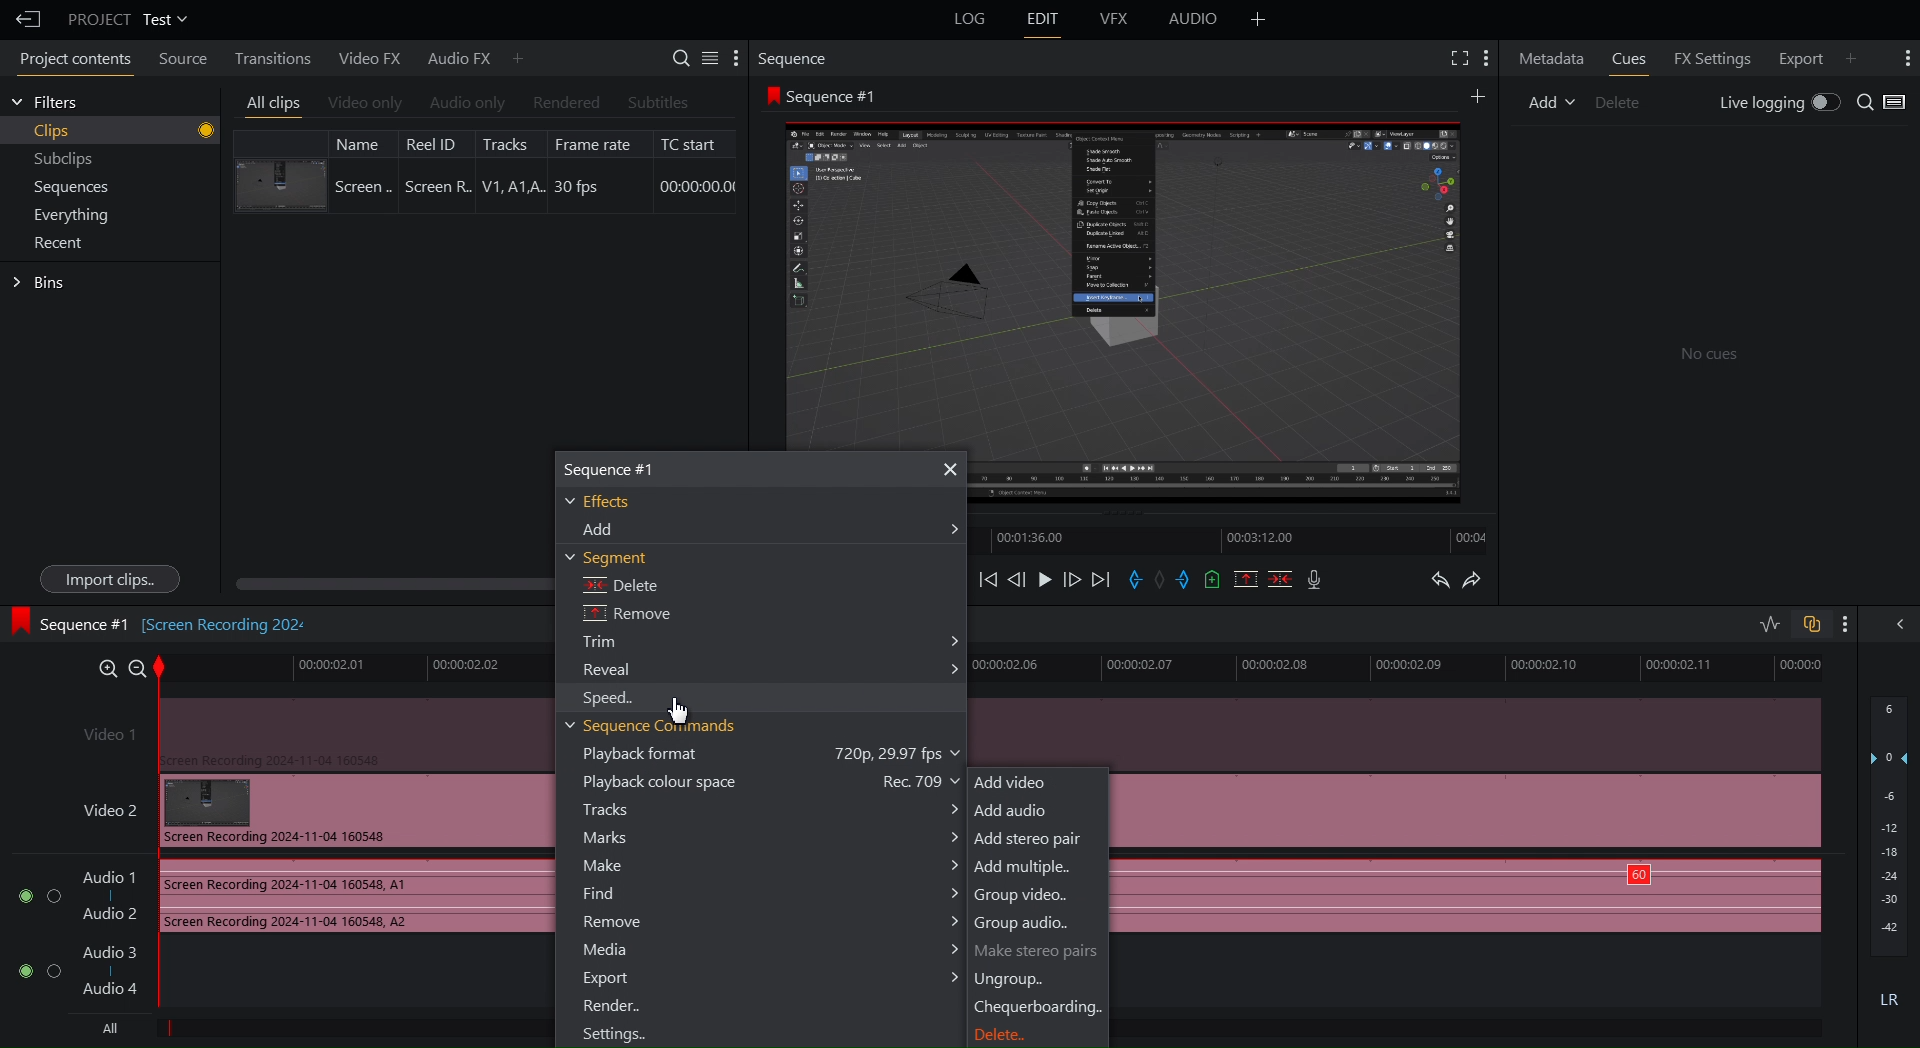 The image size is (1920, 1048). I want to click on More, so click(1845, 624).